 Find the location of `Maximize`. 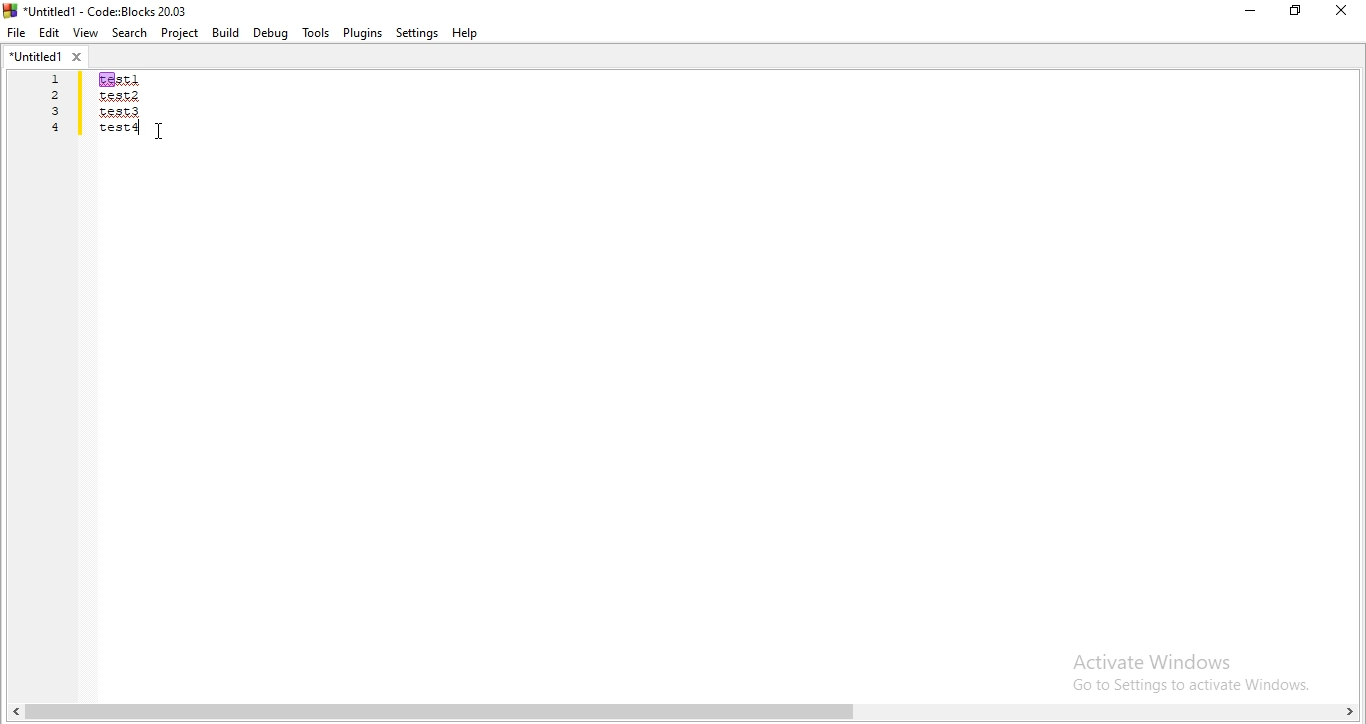

Maximize is located at coordinates (1299, 13).